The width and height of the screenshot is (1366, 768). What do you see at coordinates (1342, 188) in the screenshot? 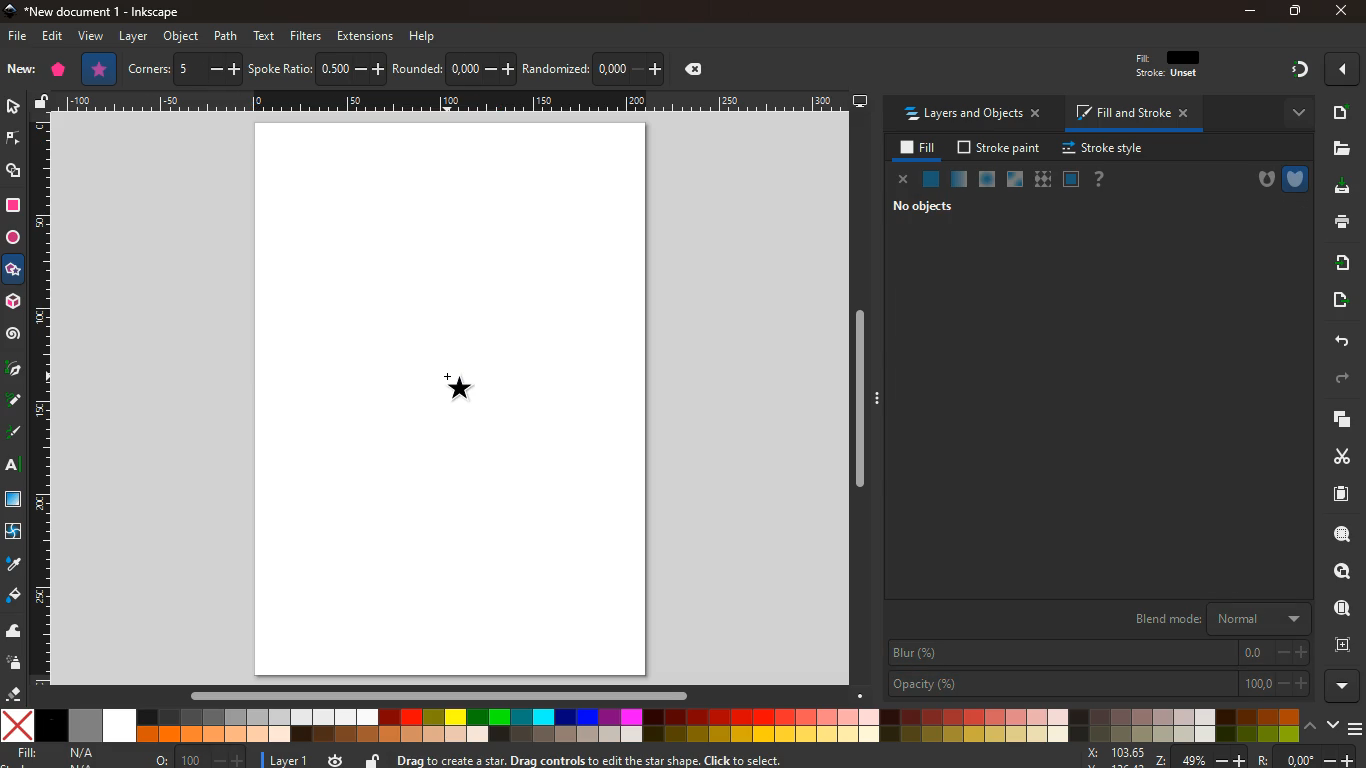
I see `download` at bounding box center [1342, 188].